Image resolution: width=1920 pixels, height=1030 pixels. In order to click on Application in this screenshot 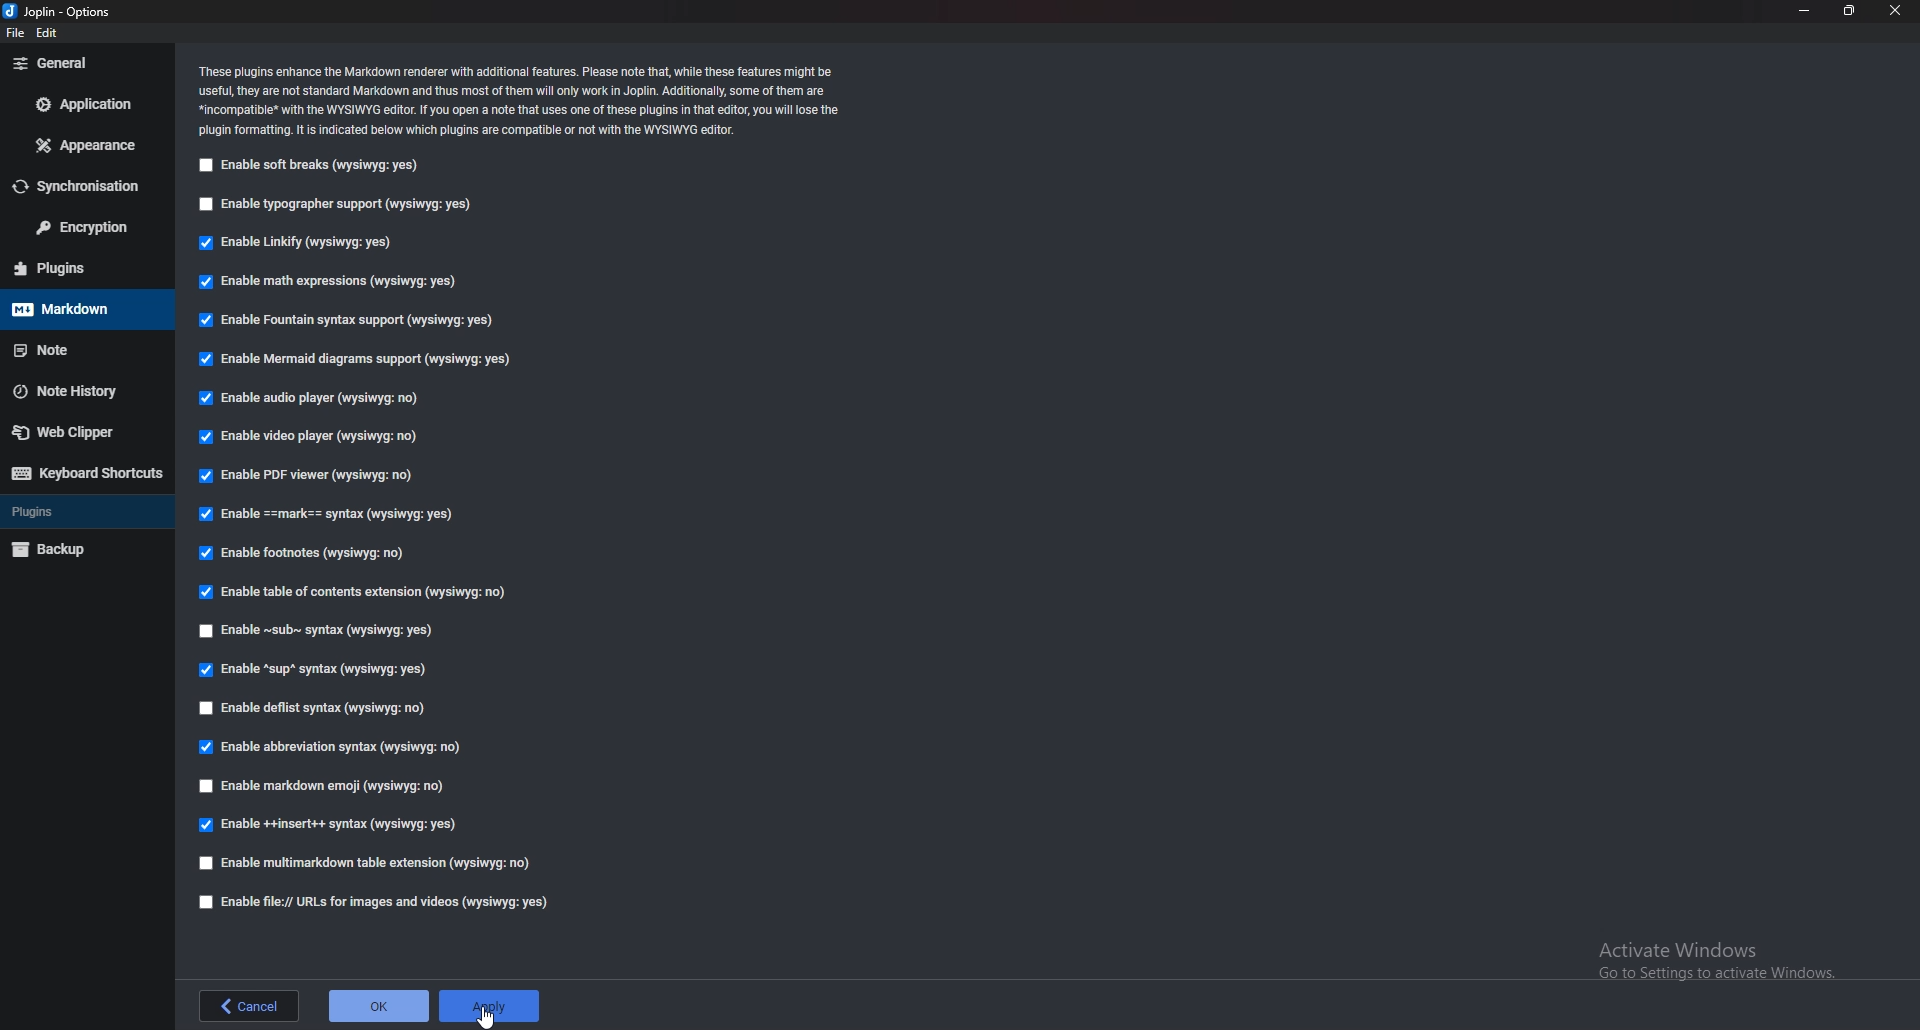, I will do `click(85, 107)`.